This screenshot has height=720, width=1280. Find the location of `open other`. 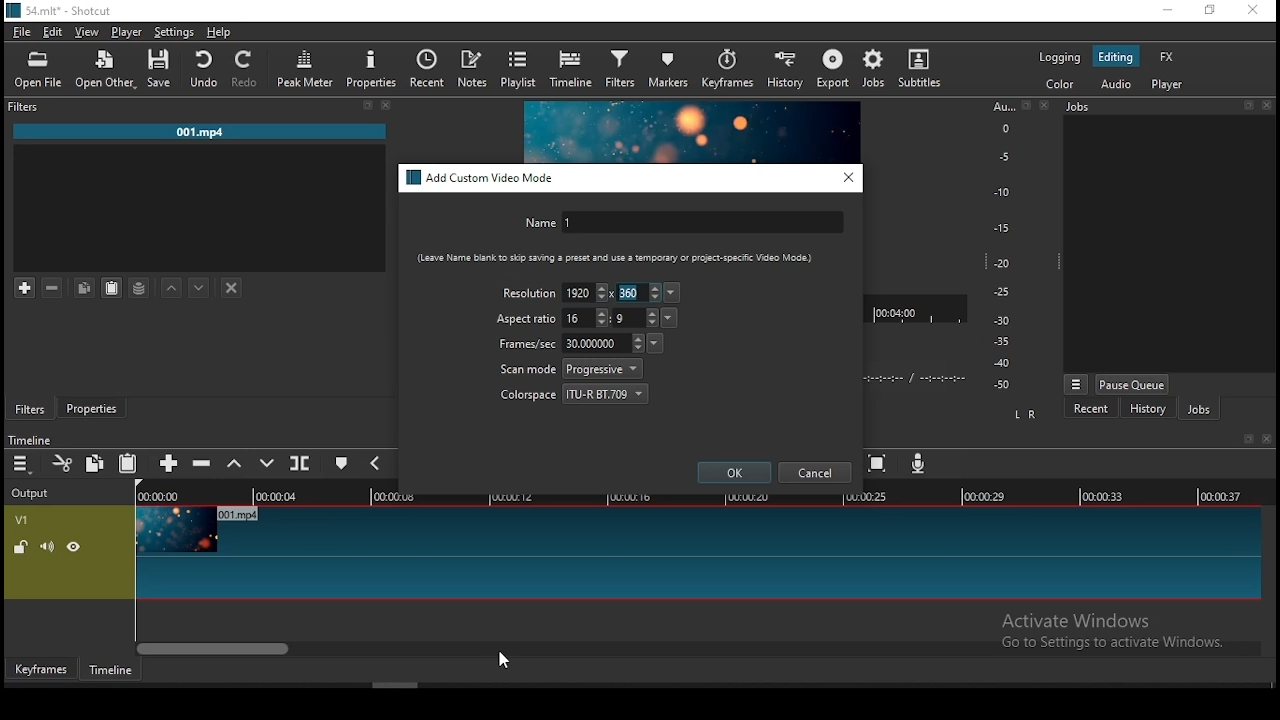

open other is located at coordinates (107, 71).